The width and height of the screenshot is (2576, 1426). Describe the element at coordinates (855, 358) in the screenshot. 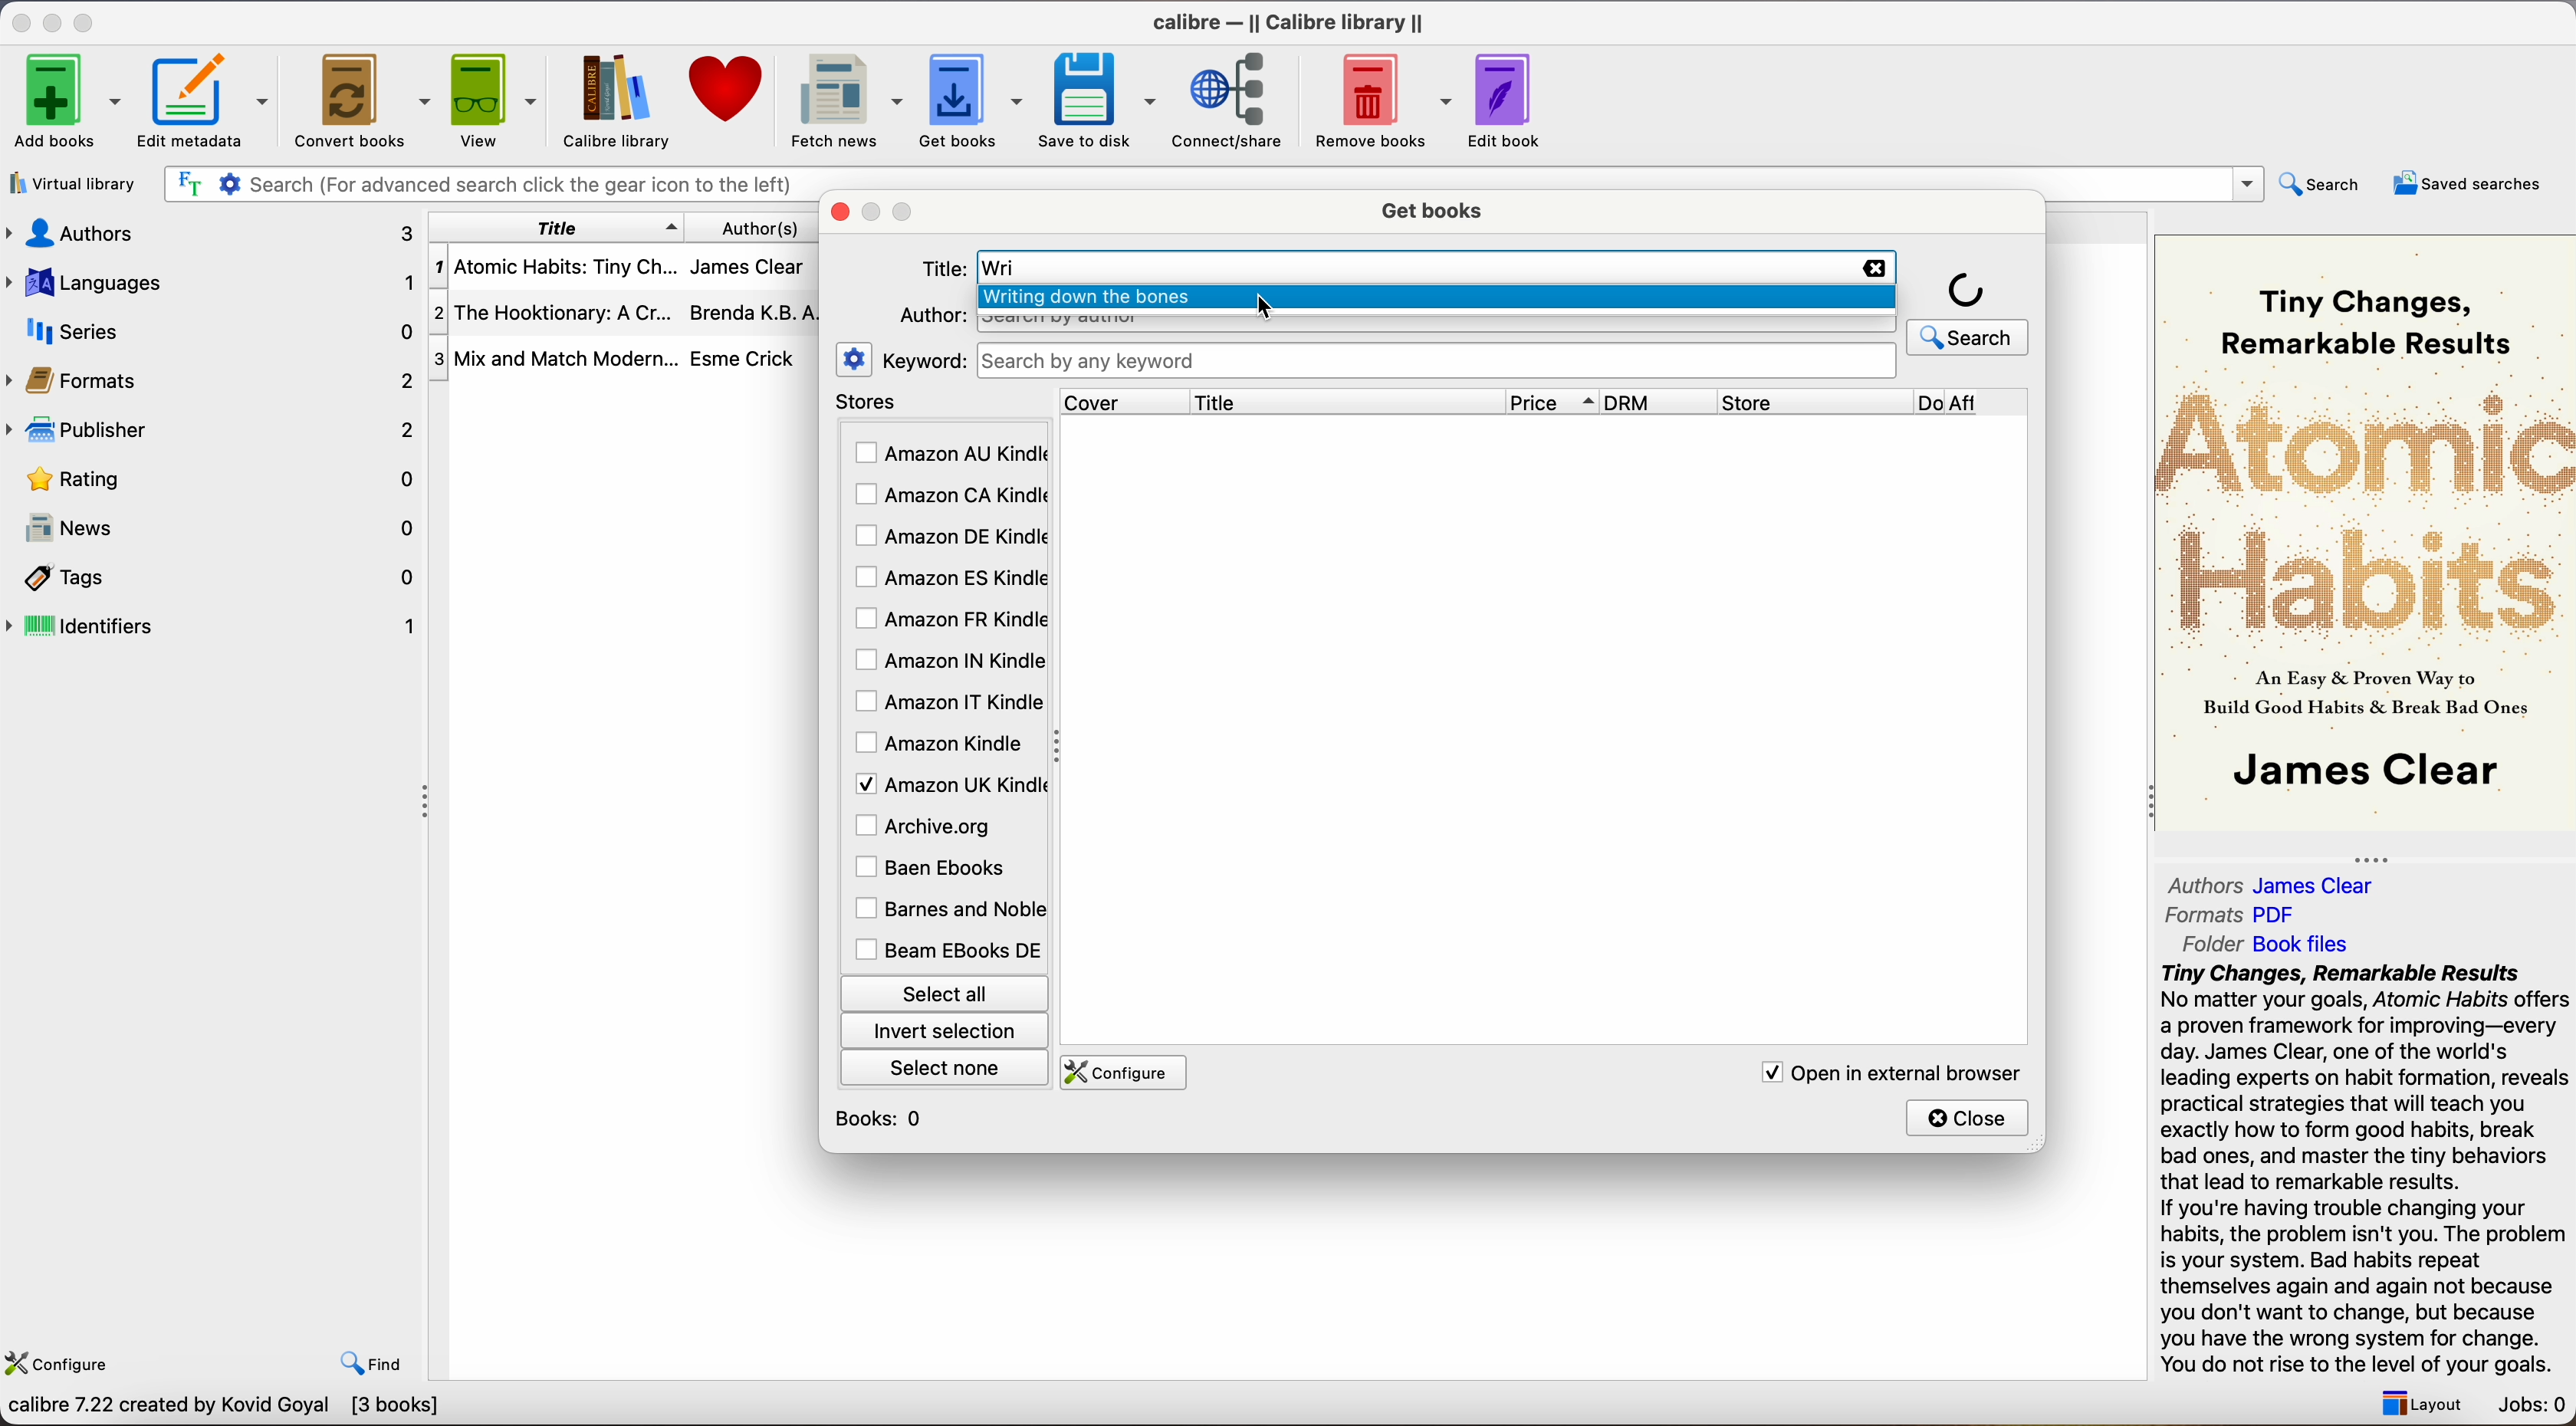

I see `settings` at that location.